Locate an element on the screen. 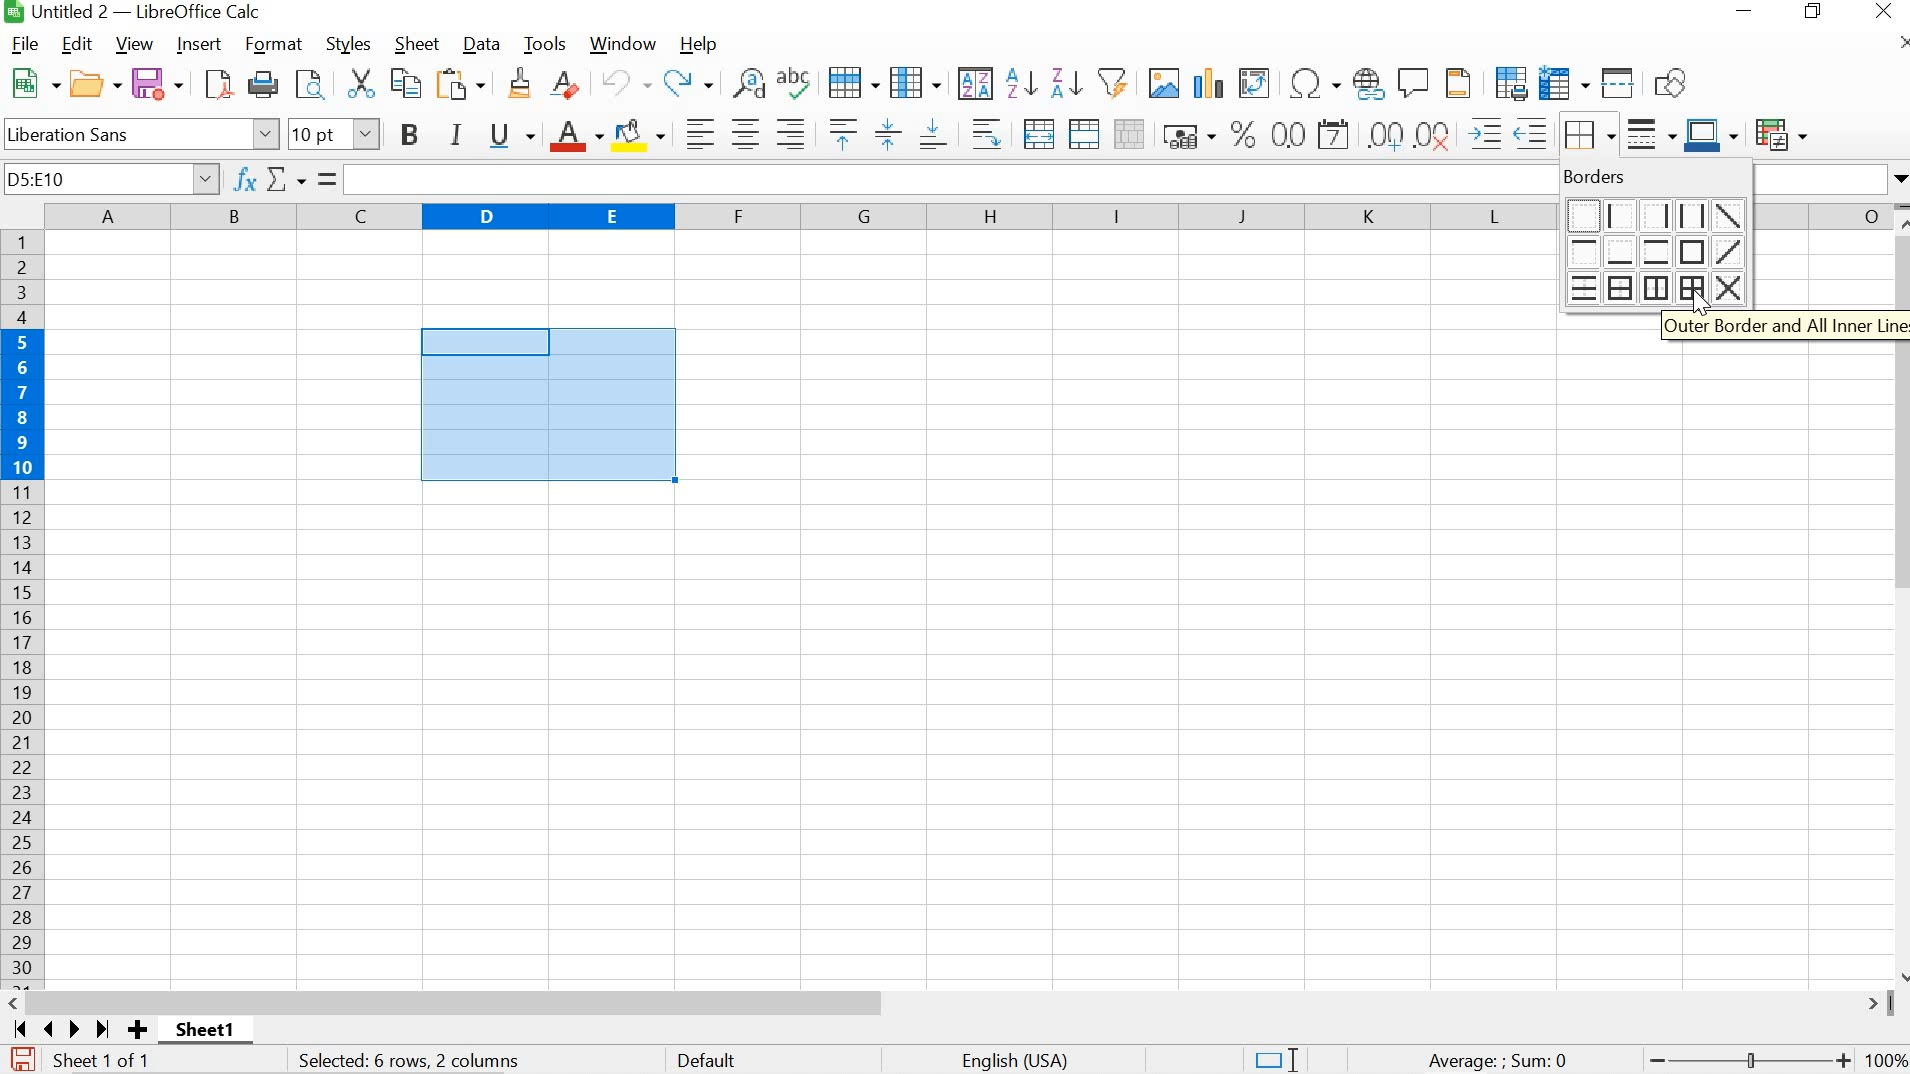 Image resolution: width=1910 pixels, height=1074 pixels. COLUMN is located at coordinates (916, 82).